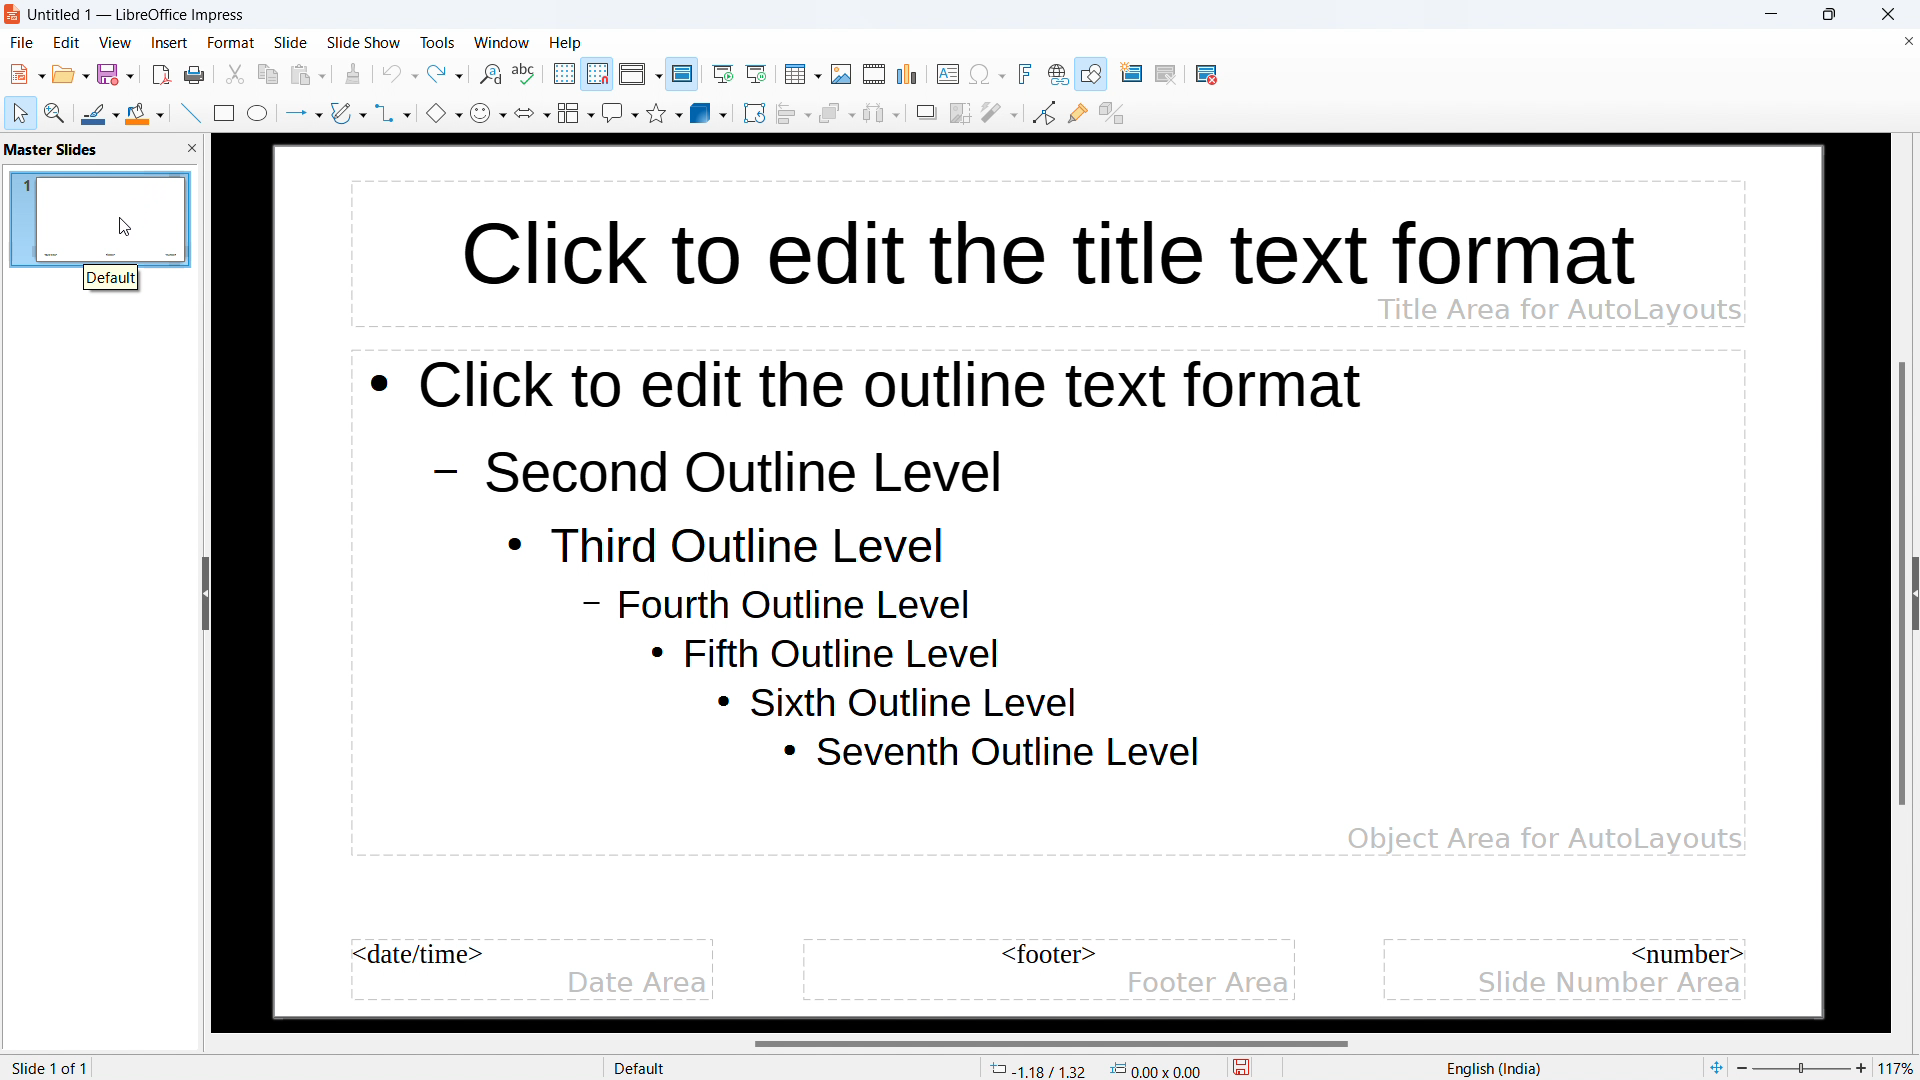 The image size is (1920, 1080). Describe the element at coordinates (842, 74) in the screenshot. I see `insert image` at that location.